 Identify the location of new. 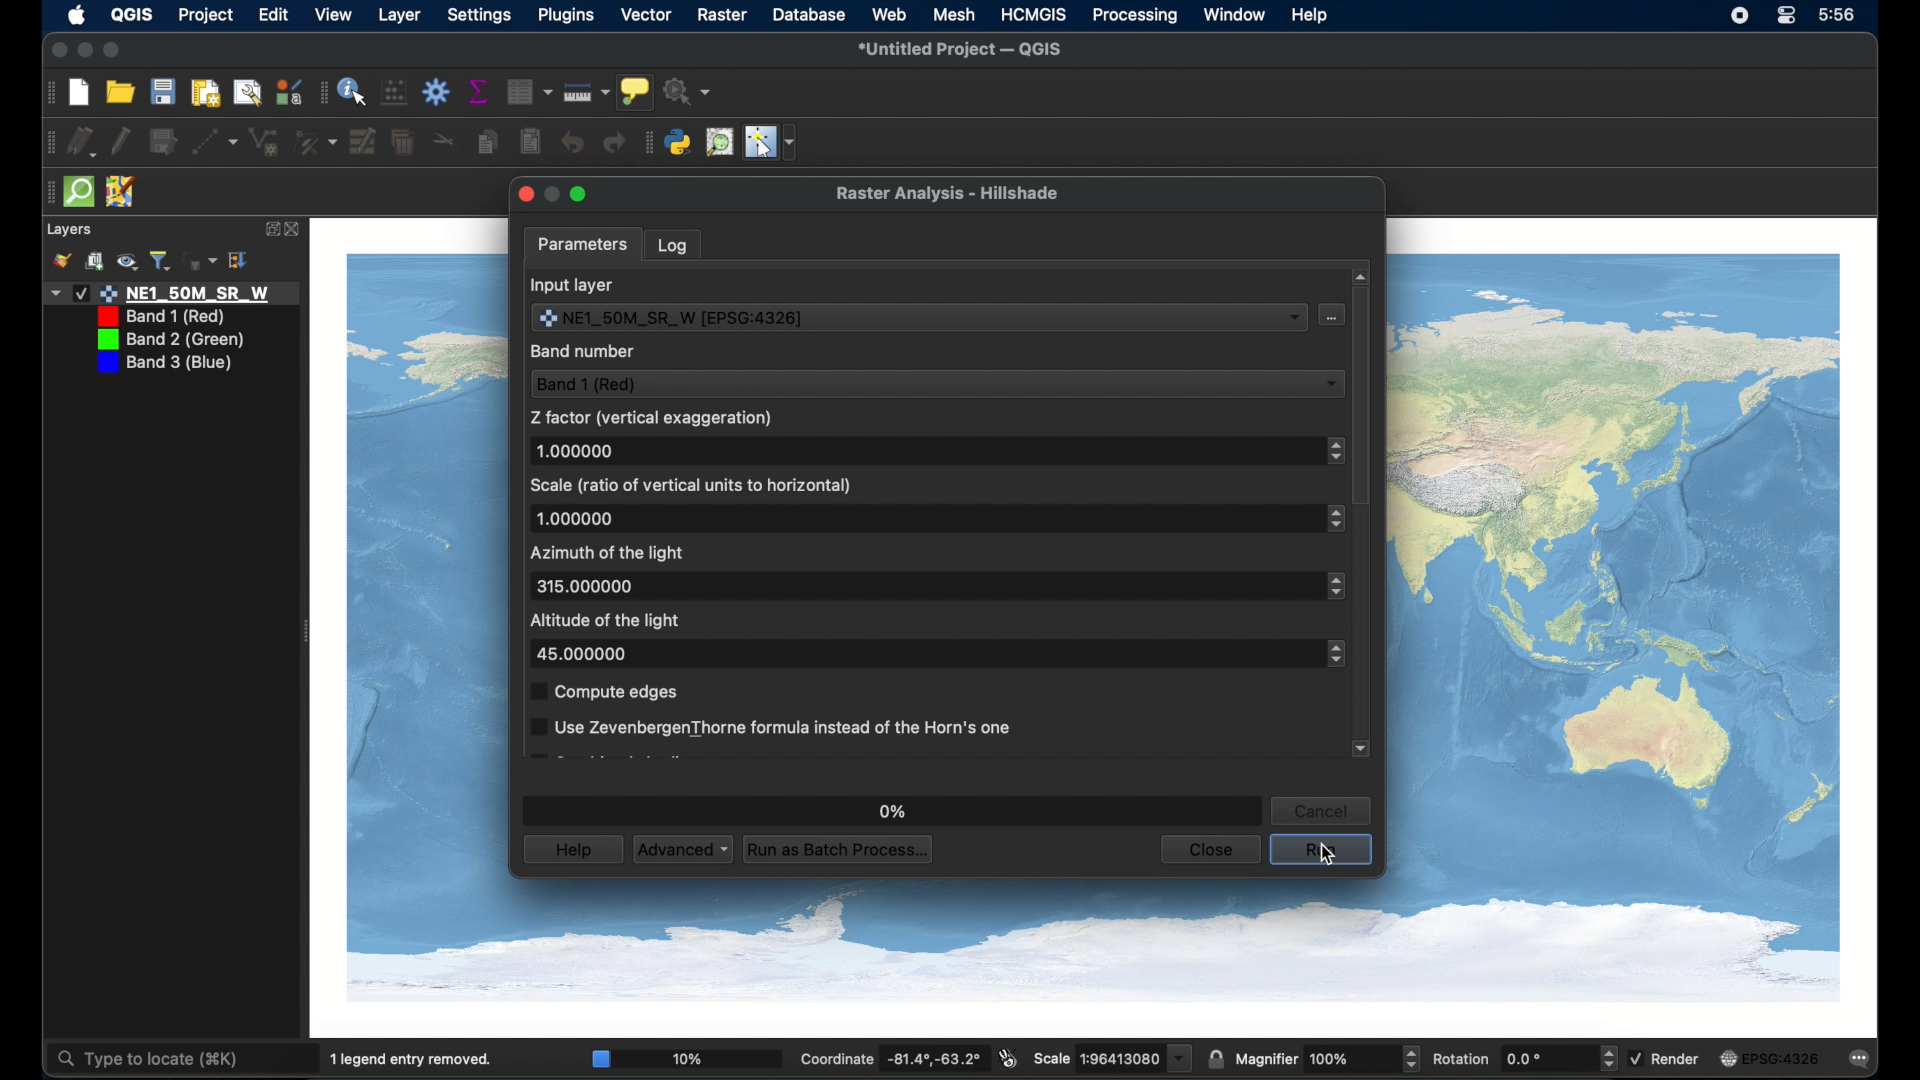
(78, 91).